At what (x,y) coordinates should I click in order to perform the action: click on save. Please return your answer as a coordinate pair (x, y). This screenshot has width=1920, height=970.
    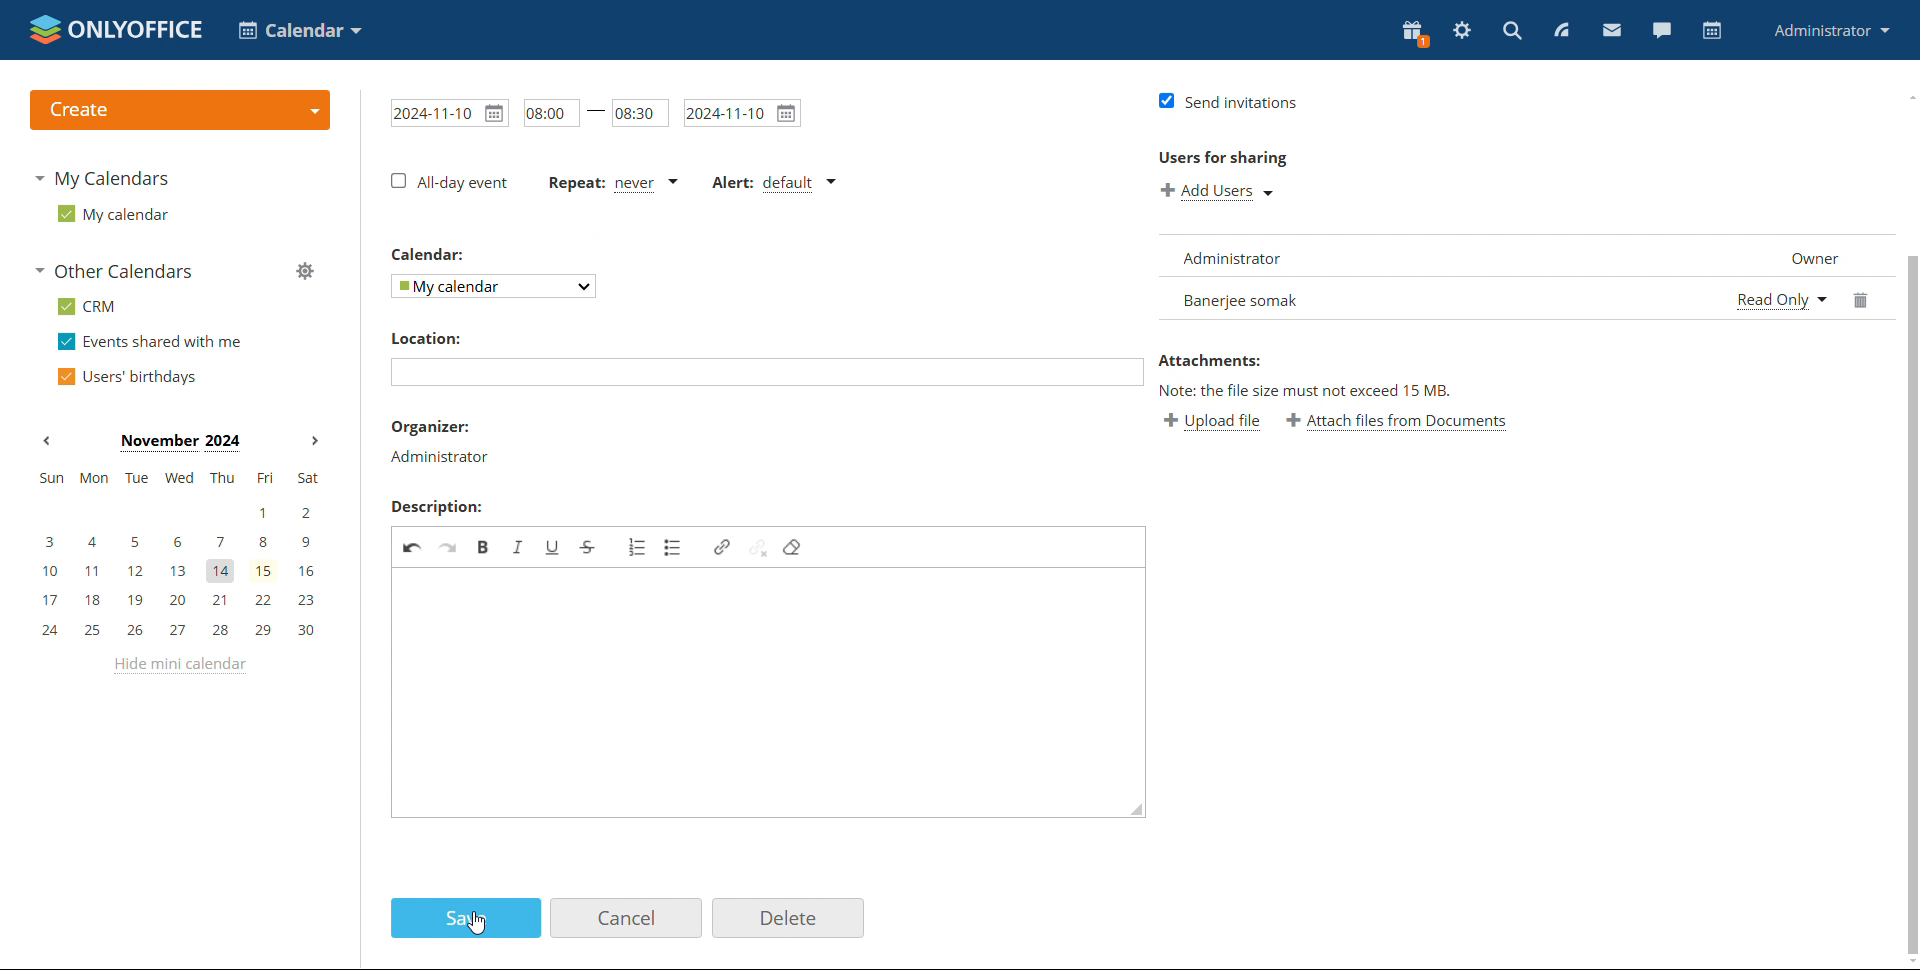
    Looking at the image, I should click on (465, 917).